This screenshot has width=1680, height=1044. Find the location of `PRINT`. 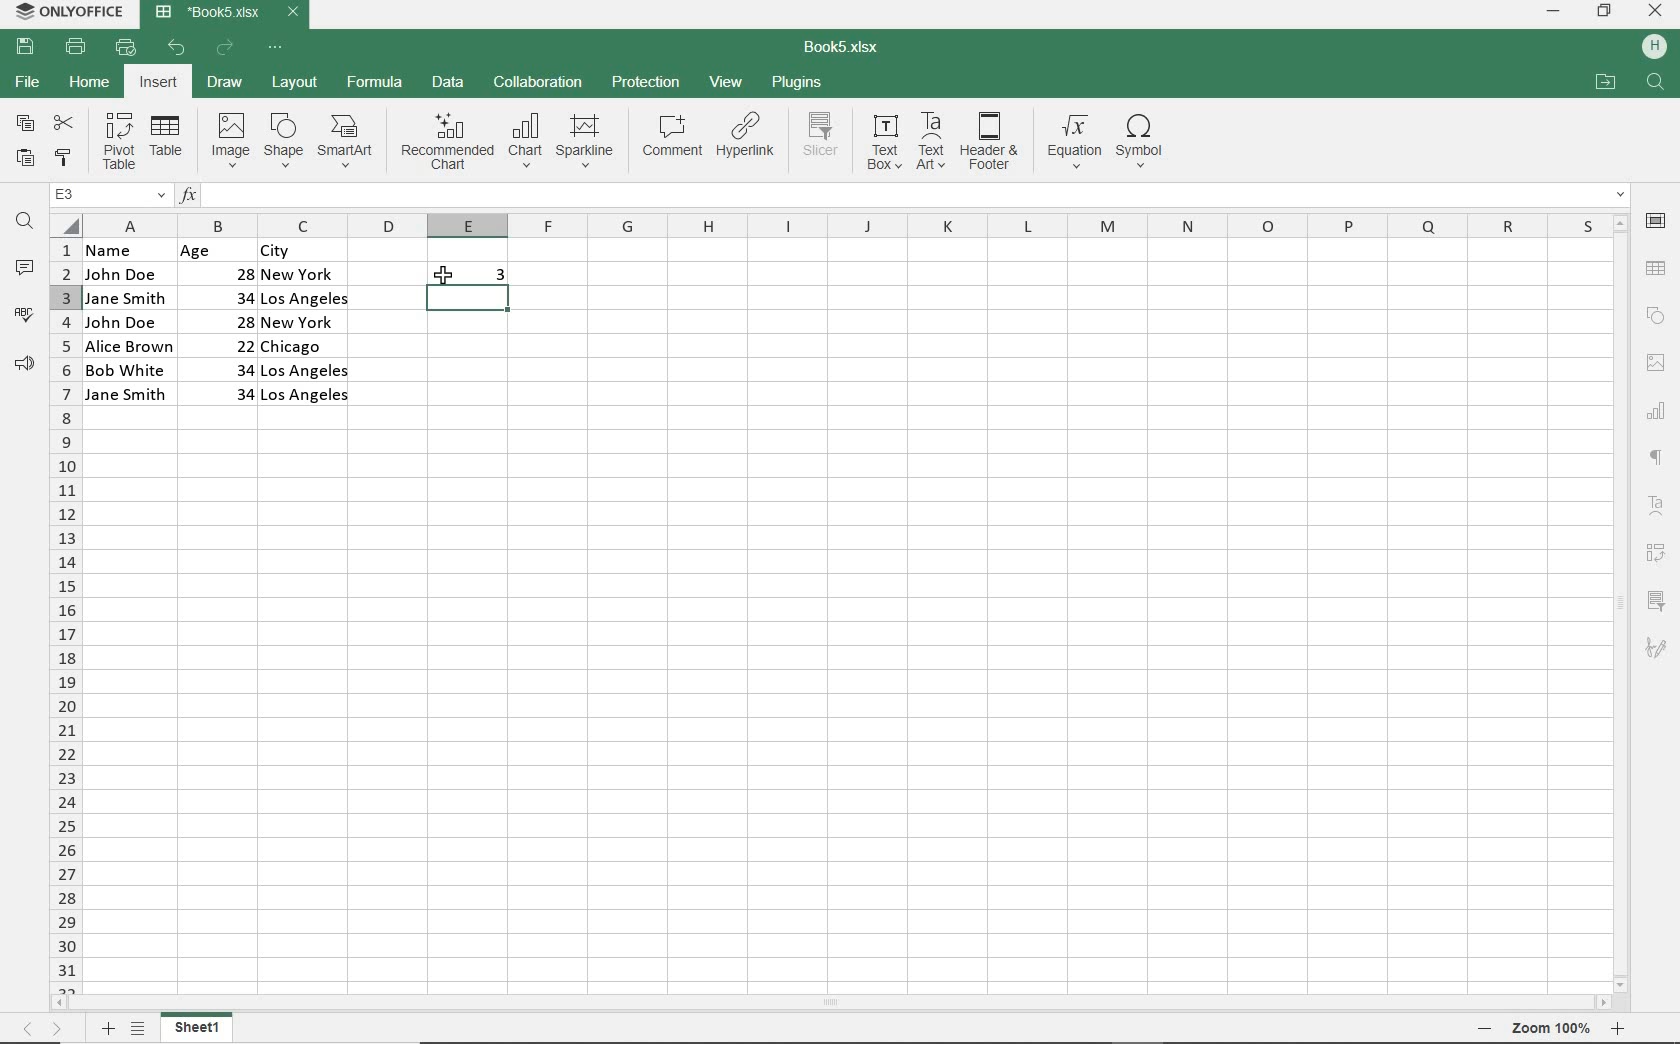

PRINT is located at coordinates (76, 48).